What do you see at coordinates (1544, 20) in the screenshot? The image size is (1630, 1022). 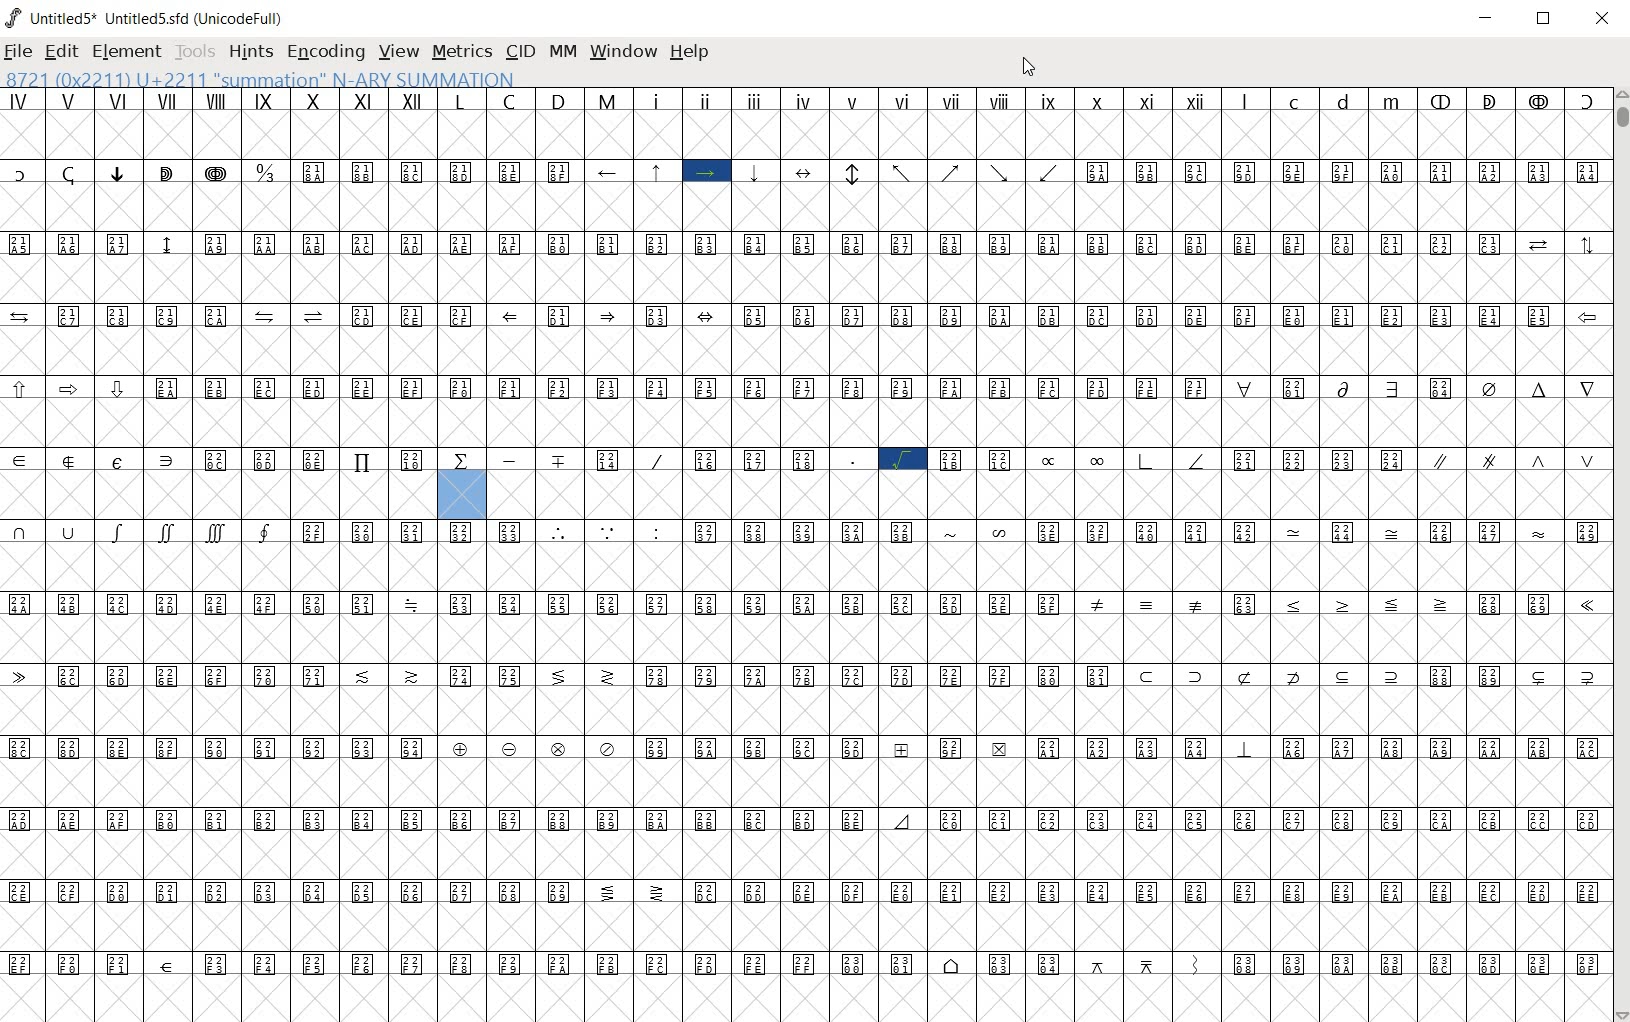 I see `RESTORE DWON` at bounding box center [1544, 20].